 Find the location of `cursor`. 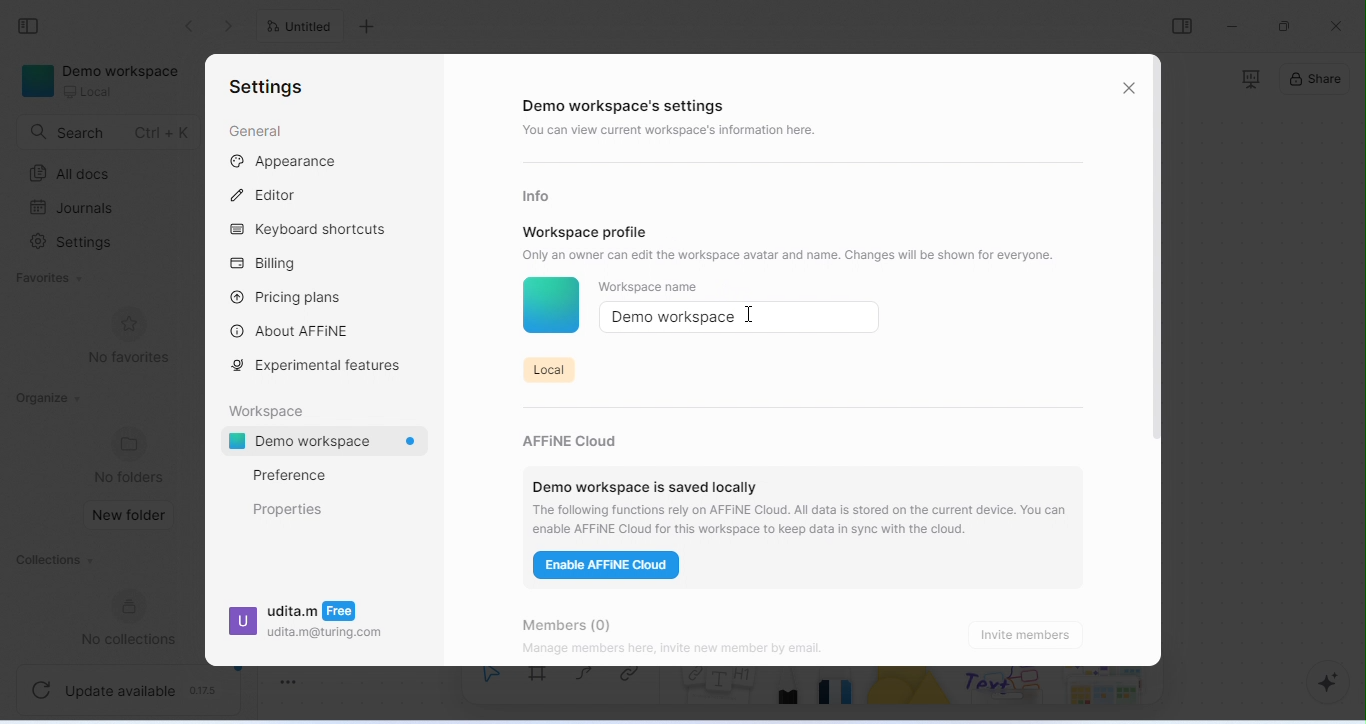

cursor is located at coordinates (751, 314).